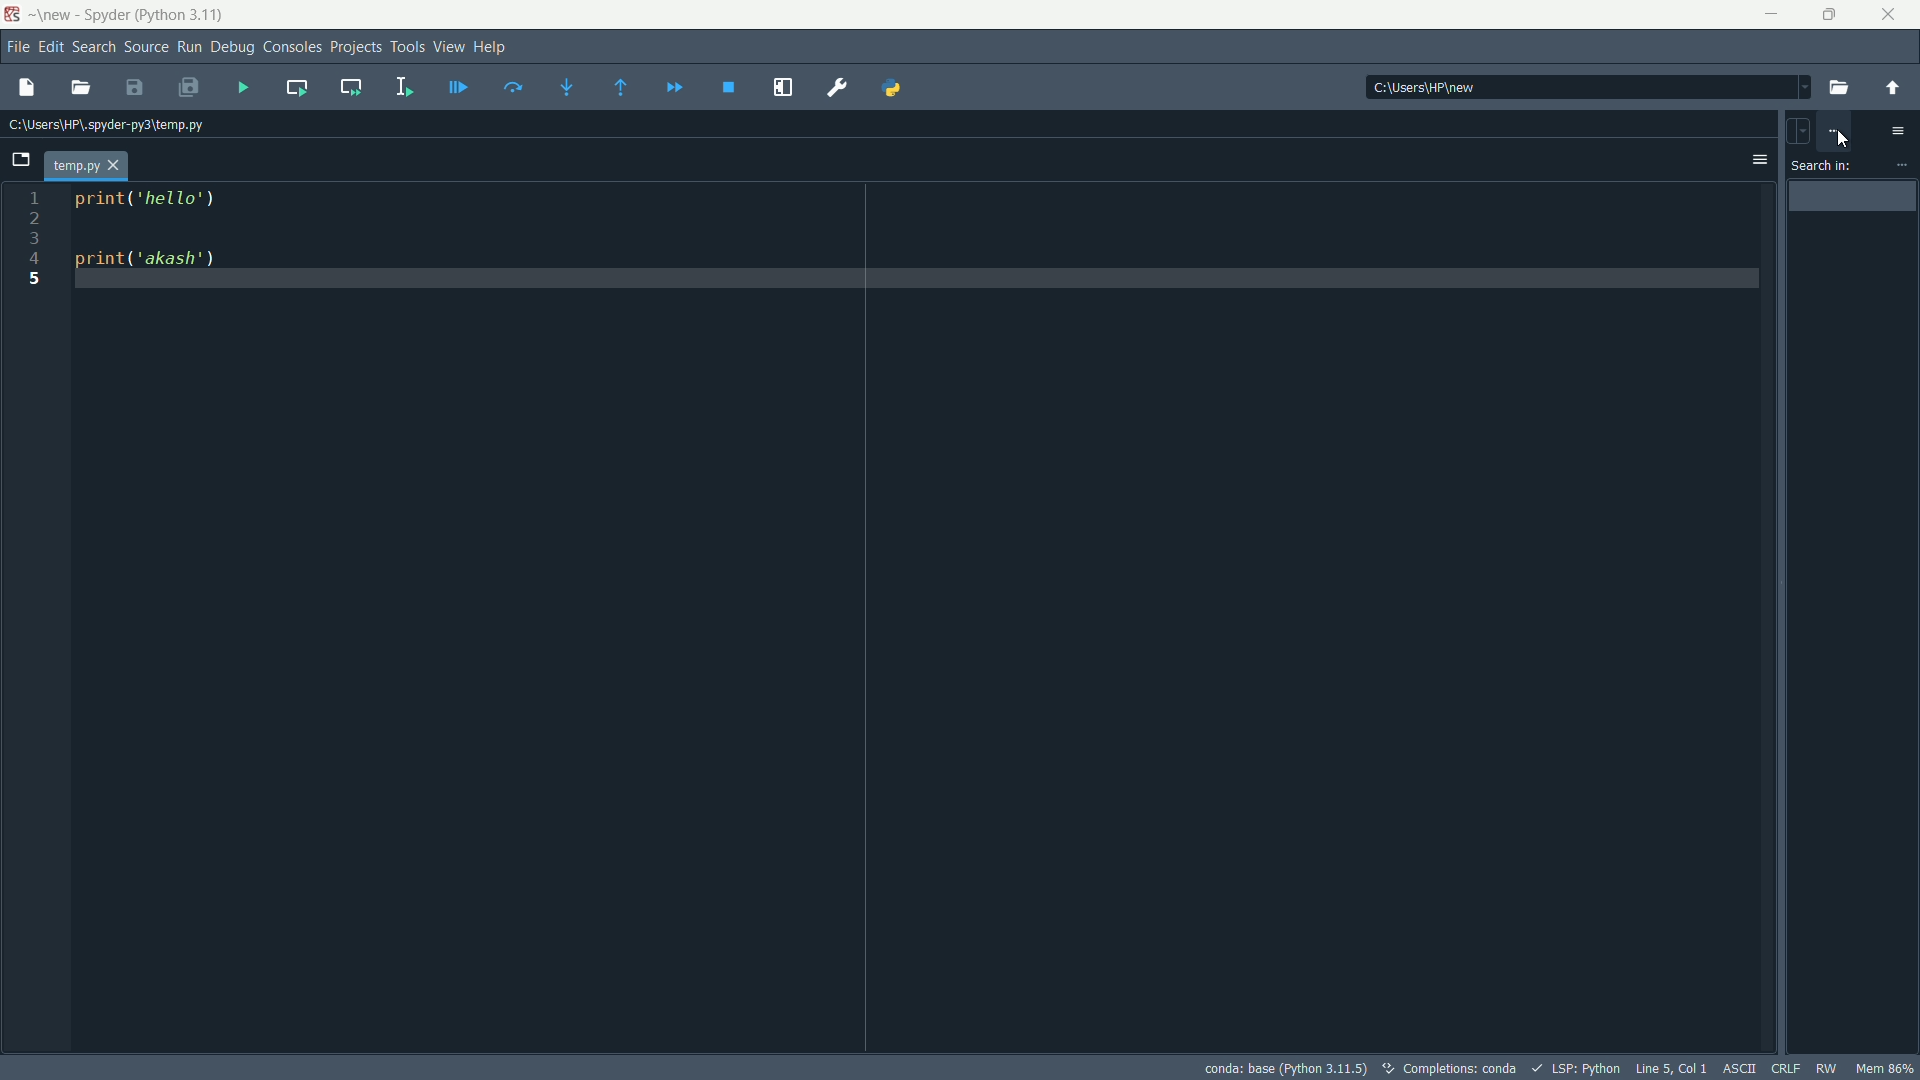 Image resolution: width=1920 pixels, height=1080 pixels. Describe the element at coordinates (1784, 1066) in the screenshot. I see `CRLF` at that location.